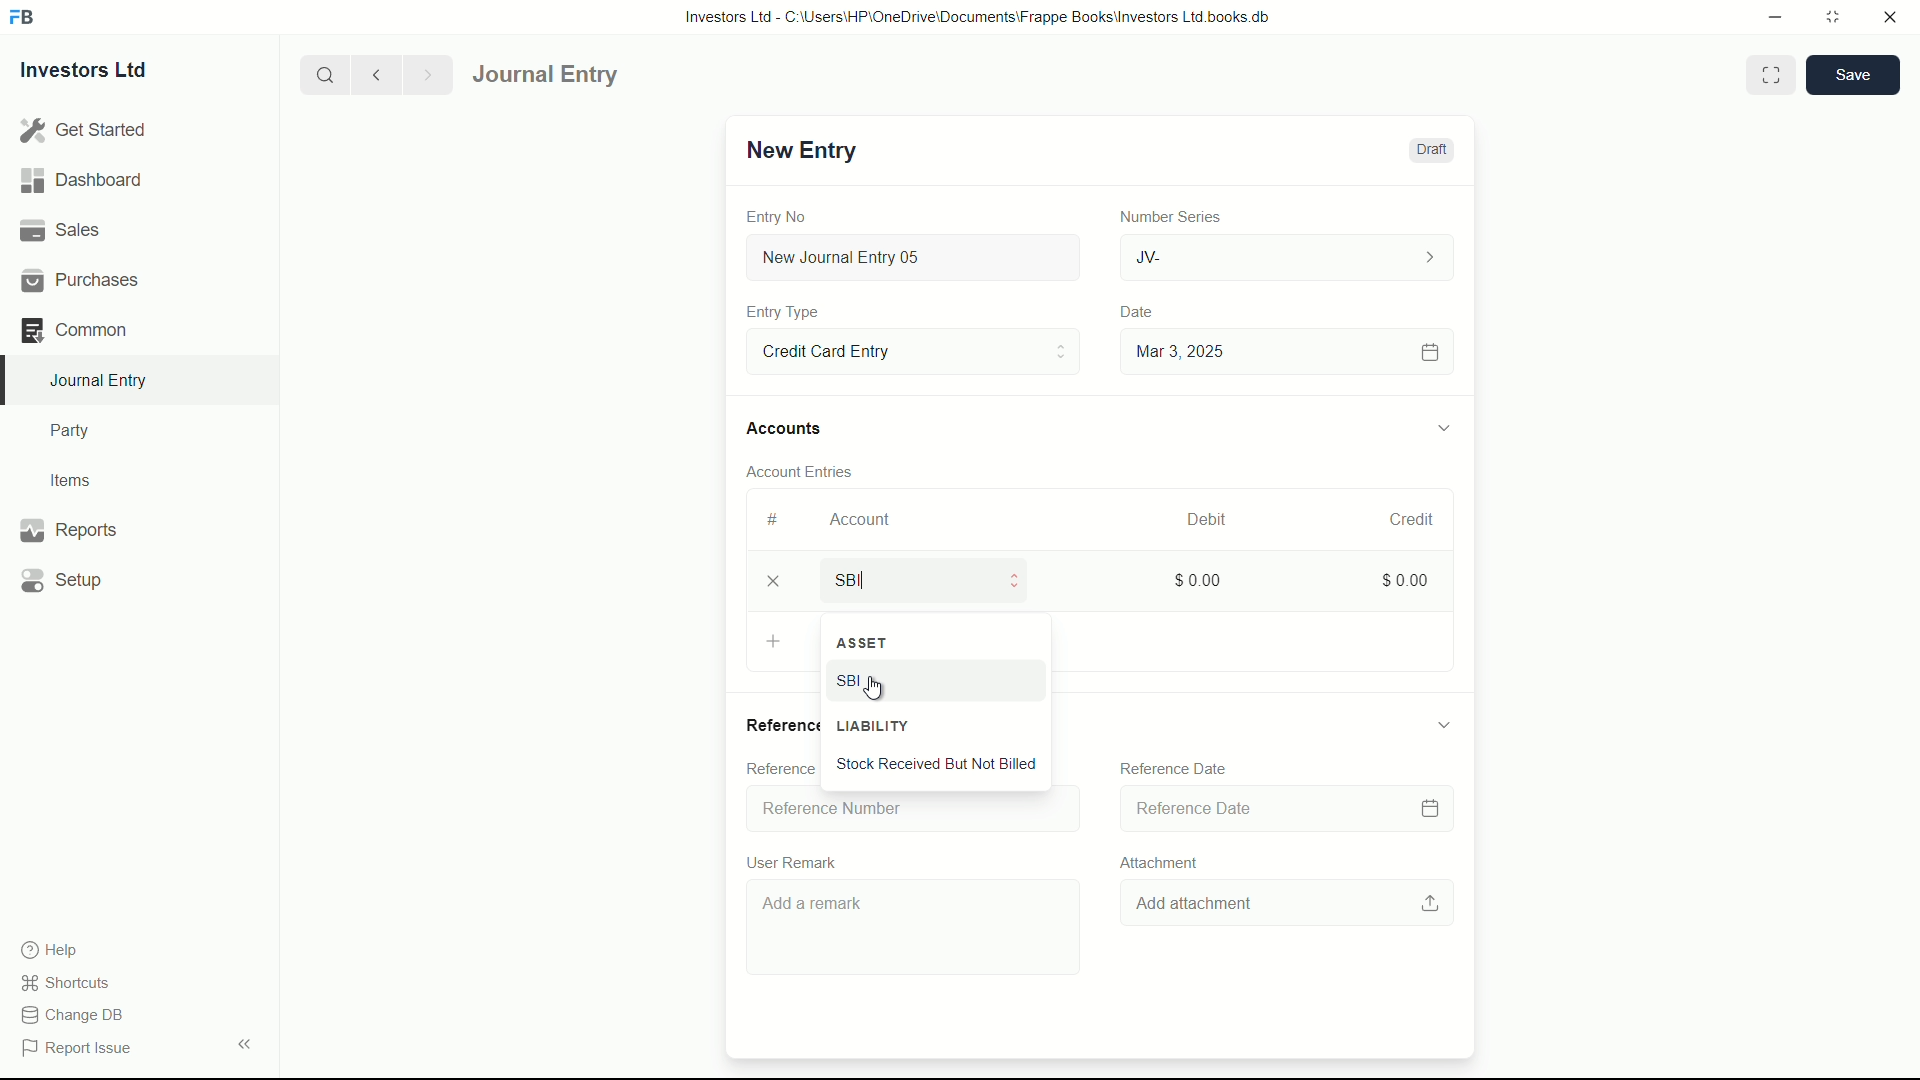 The width and height of the screenshot is (1920, 1080). I want to click on Investors Ltd, so click(102, 73).